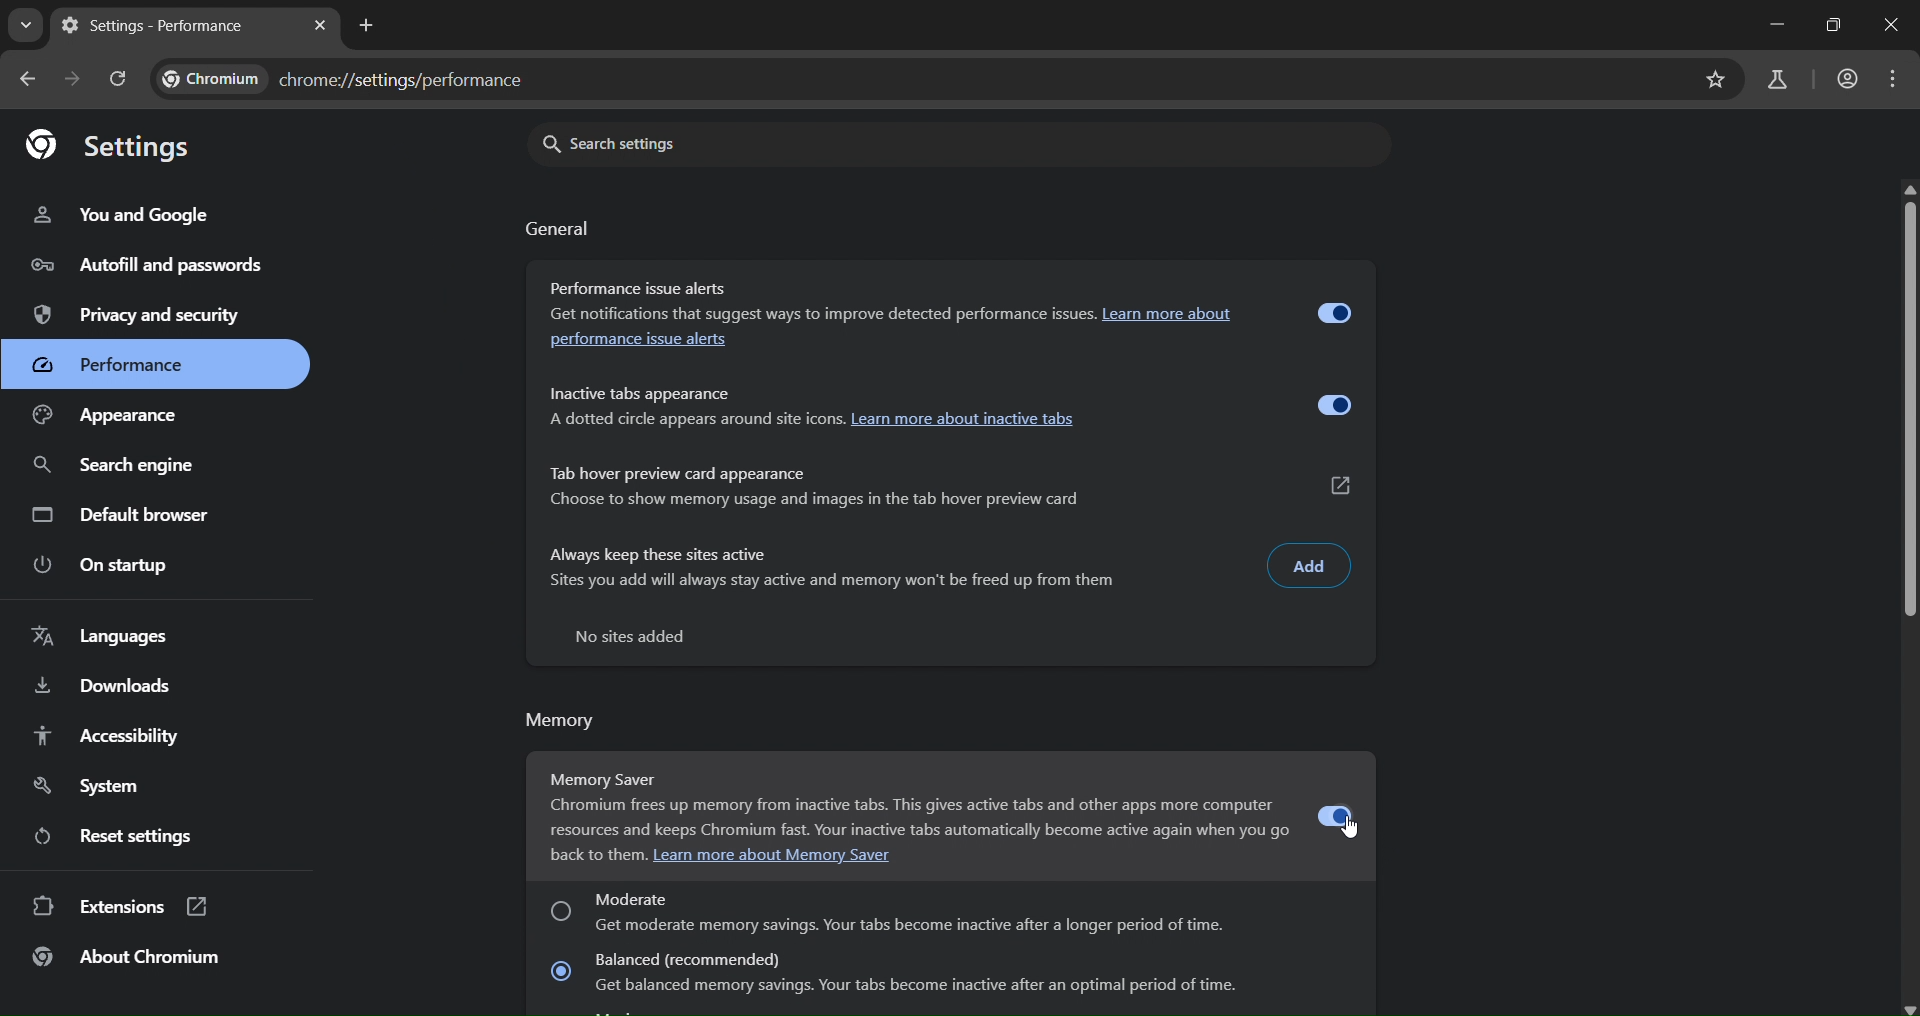  I want to click on customize and control Google chrome, so click(1895, 78).